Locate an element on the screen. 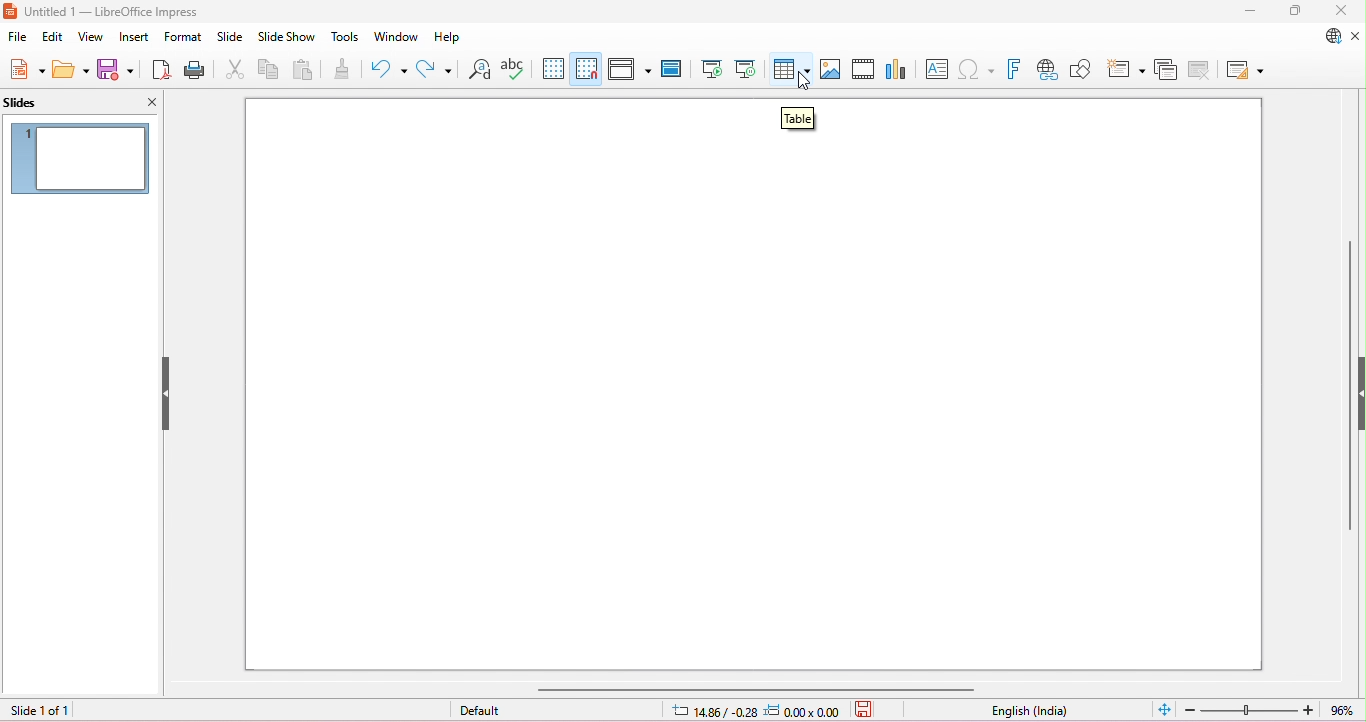 The width and height of the screenshot is (1366, 722). export as pdf is located at coordinates (162, 70).